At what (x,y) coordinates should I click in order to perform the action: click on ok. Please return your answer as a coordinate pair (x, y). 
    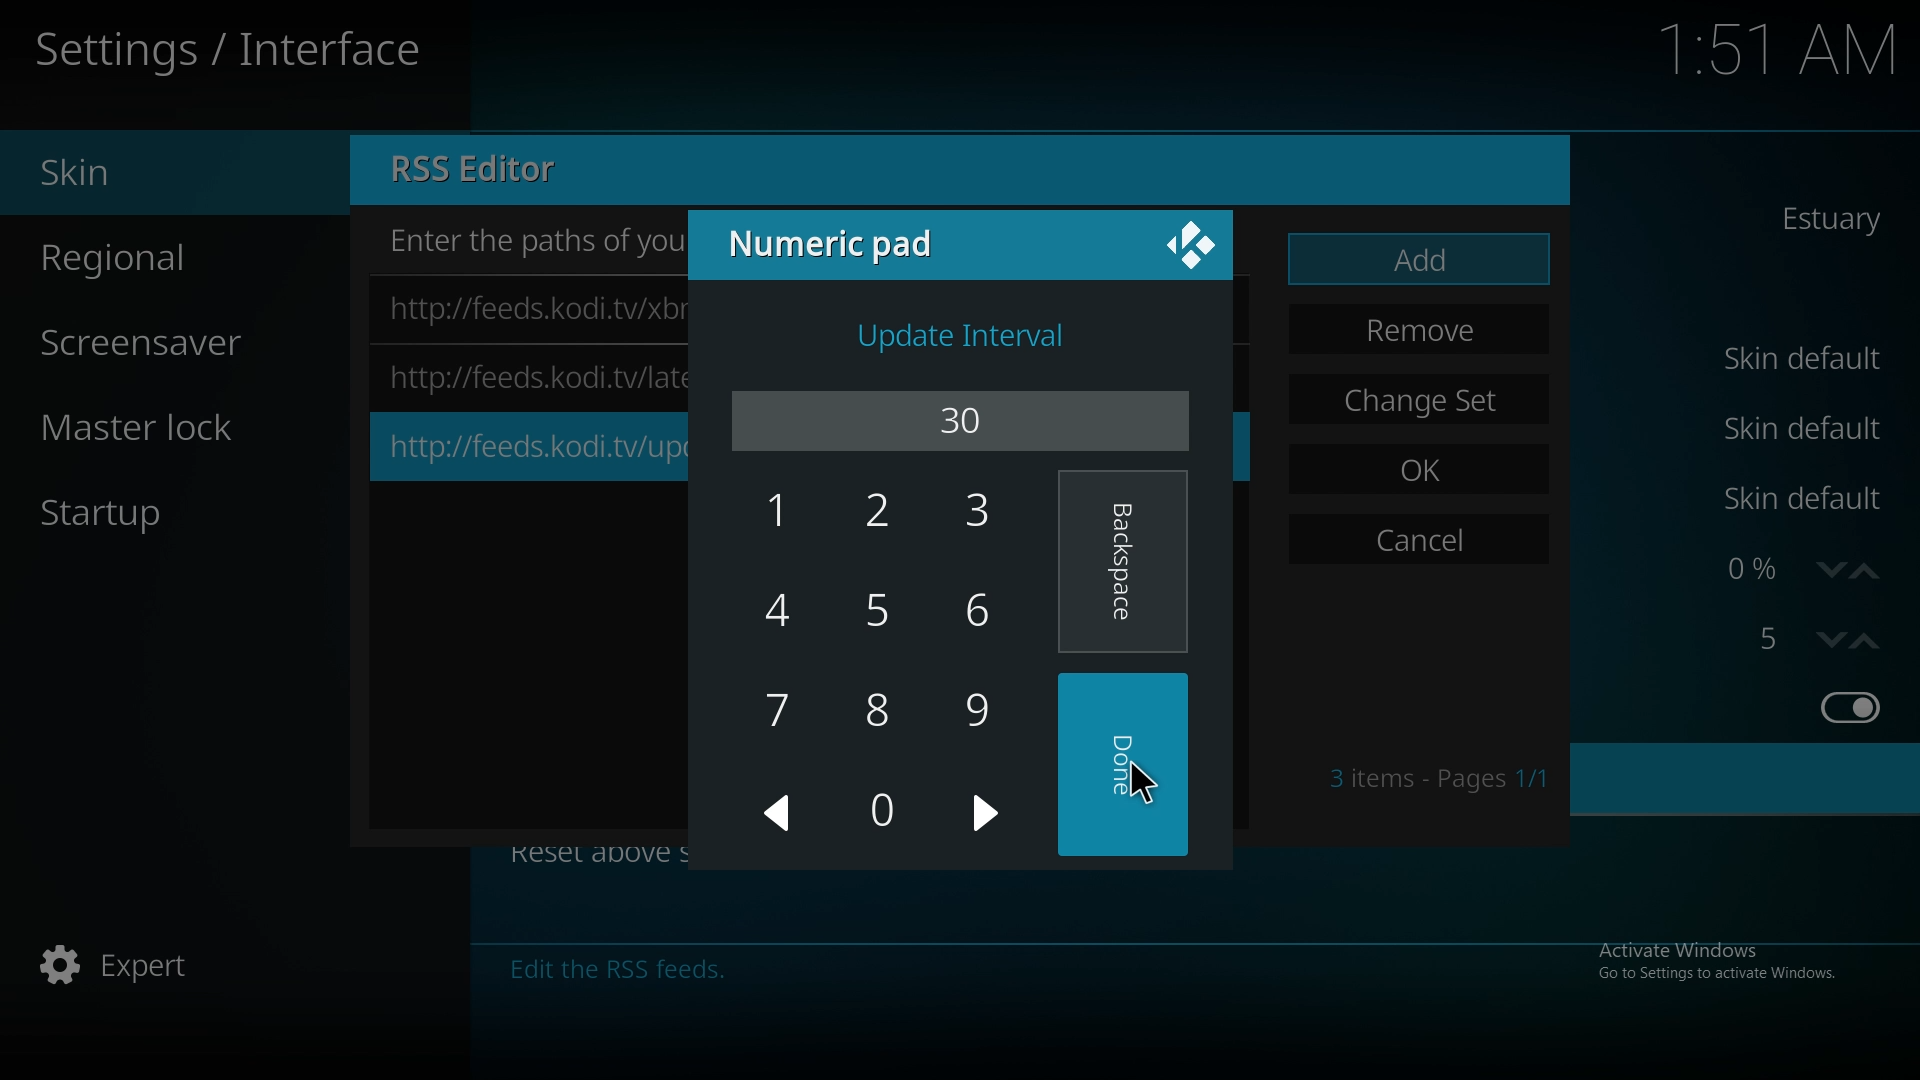
    Looking at the image, I should click on (1423, 464).